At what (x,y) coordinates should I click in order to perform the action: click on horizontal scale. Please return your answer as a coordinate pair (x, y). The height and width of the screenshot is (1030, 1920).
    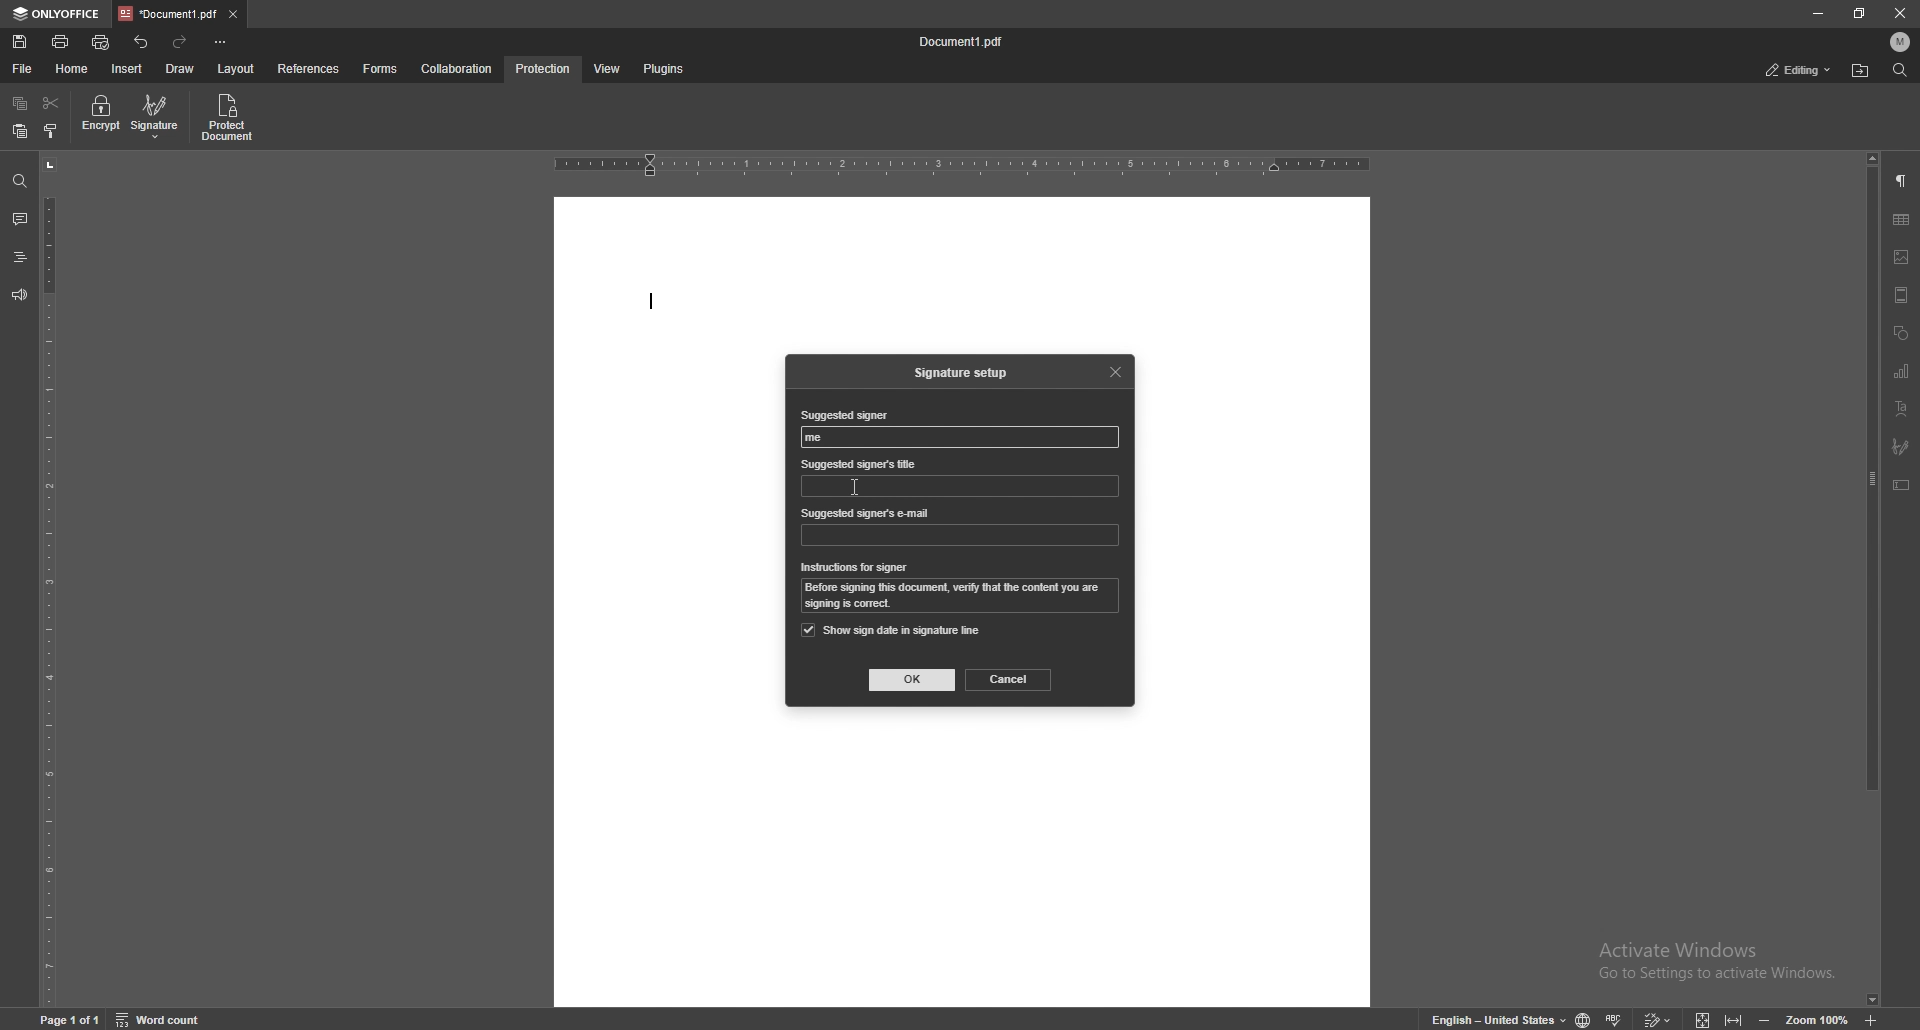
    Looking at the image, I should click on (962, 166).